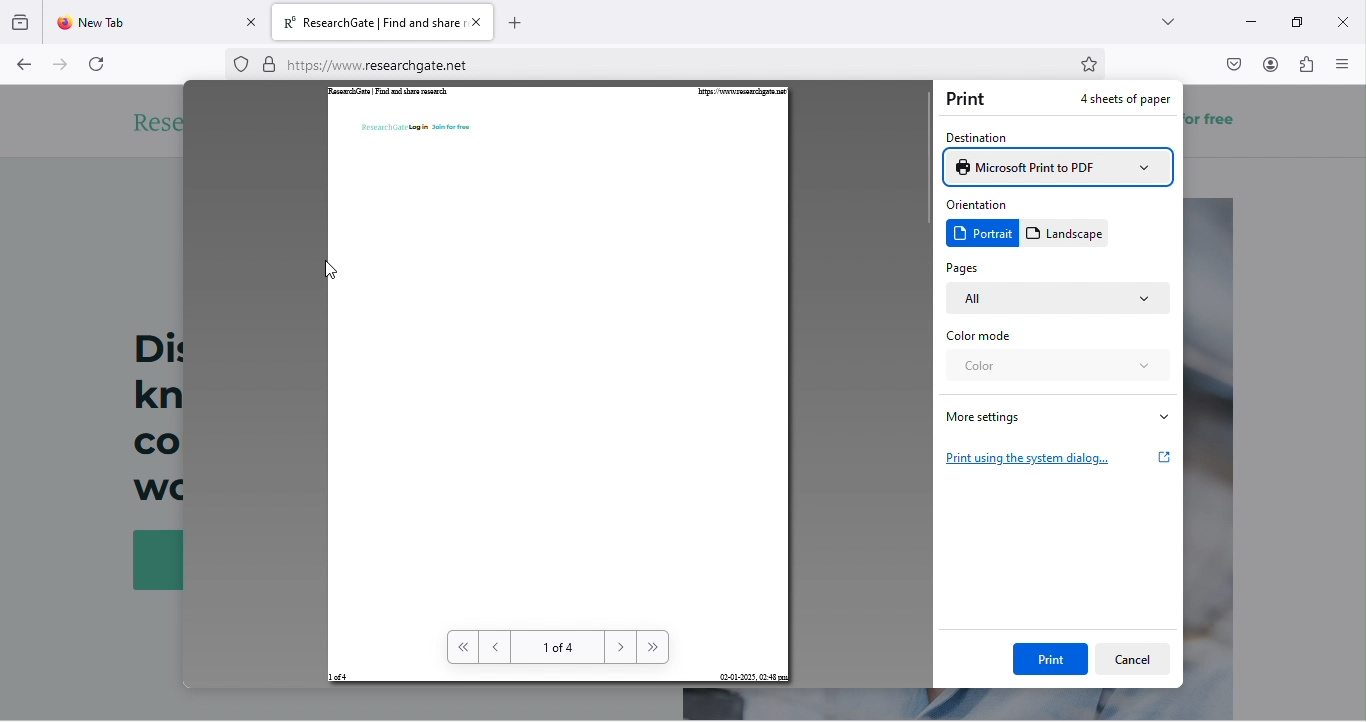  I want to click on forward, so click(59, 65).